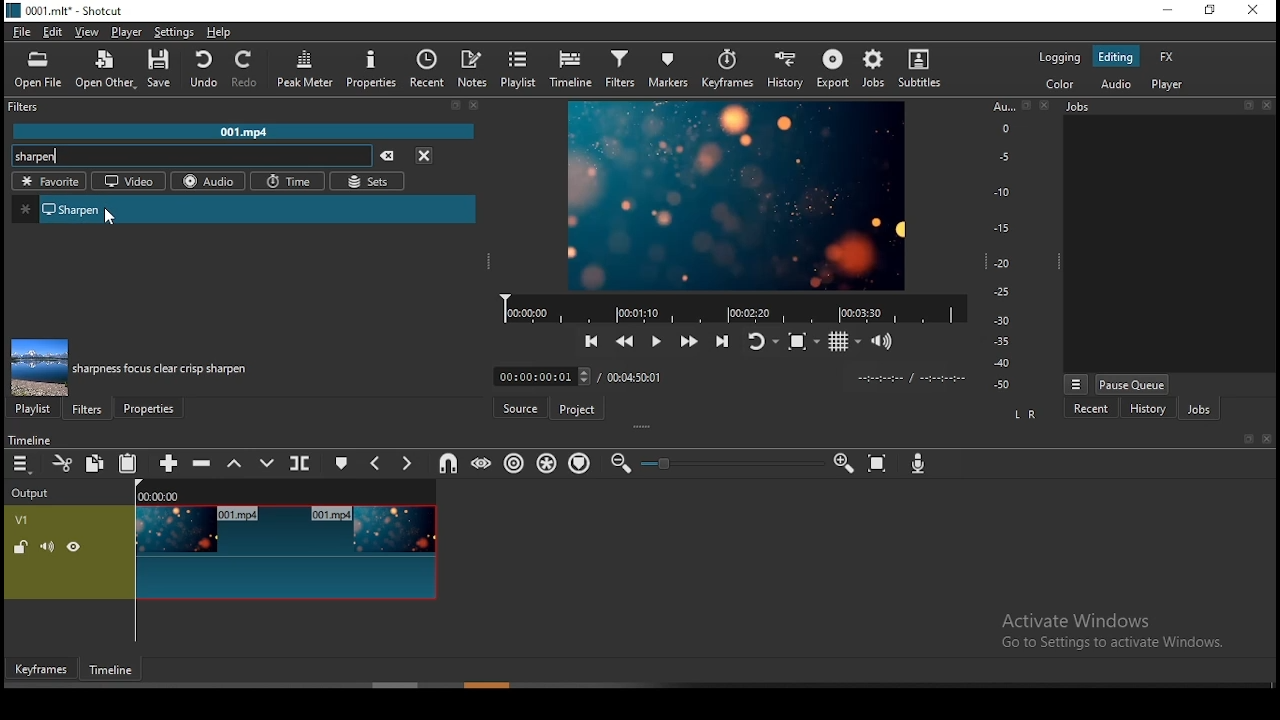 Image resolution: width=1280 pixels, height=720 pixels. I want to click on markers, so click(667, 68).